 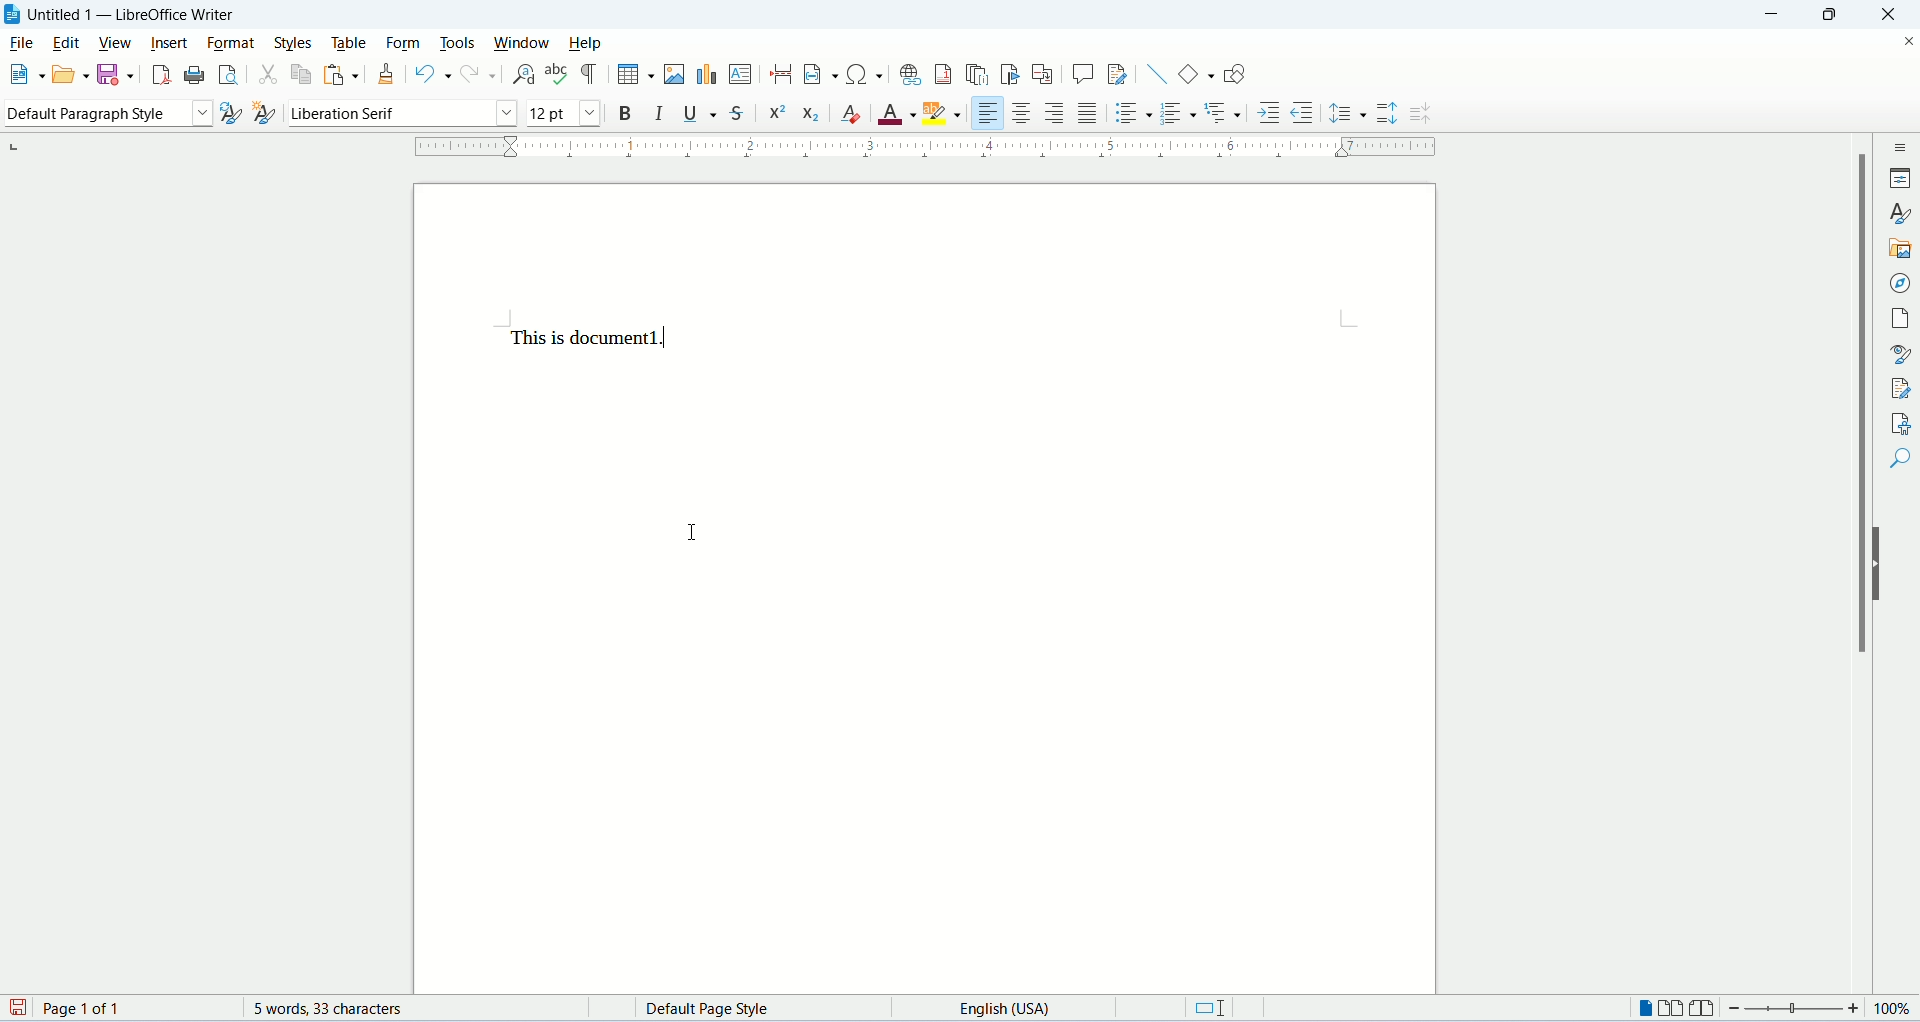 I want to click on open, so click(x=68, y=76).